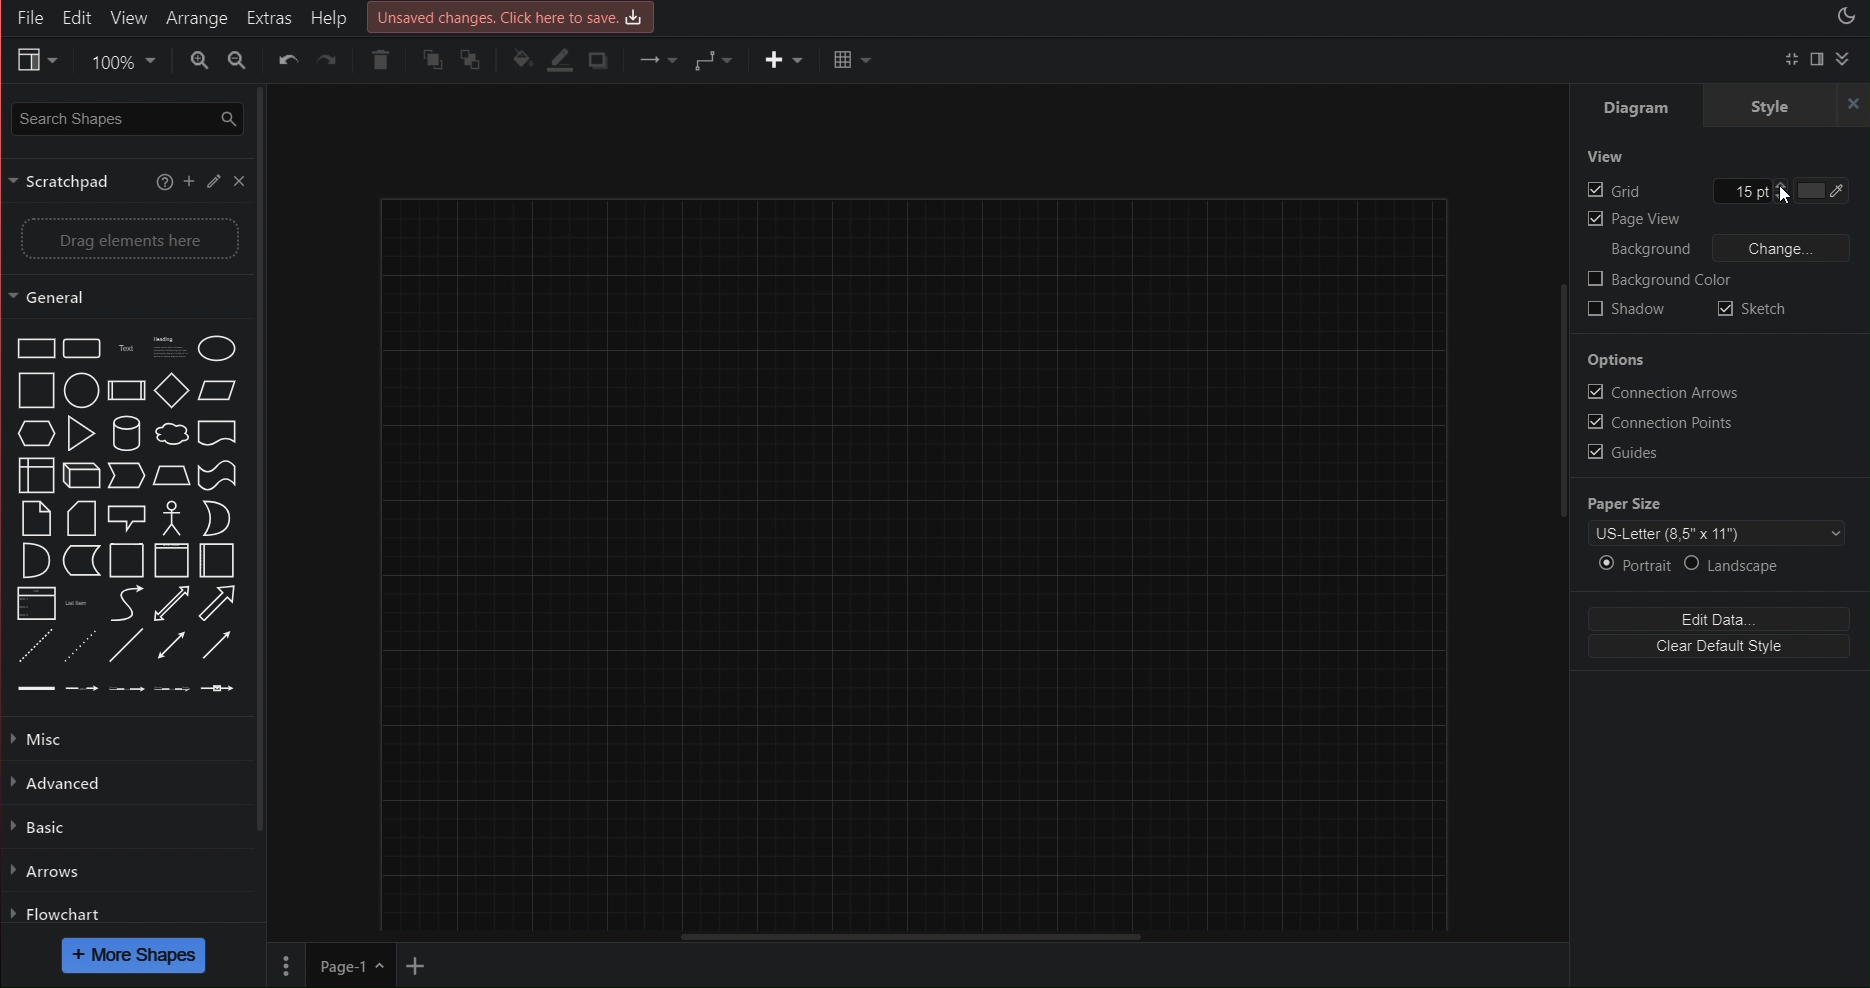  I want to click on Shadow, so click(605, 57).